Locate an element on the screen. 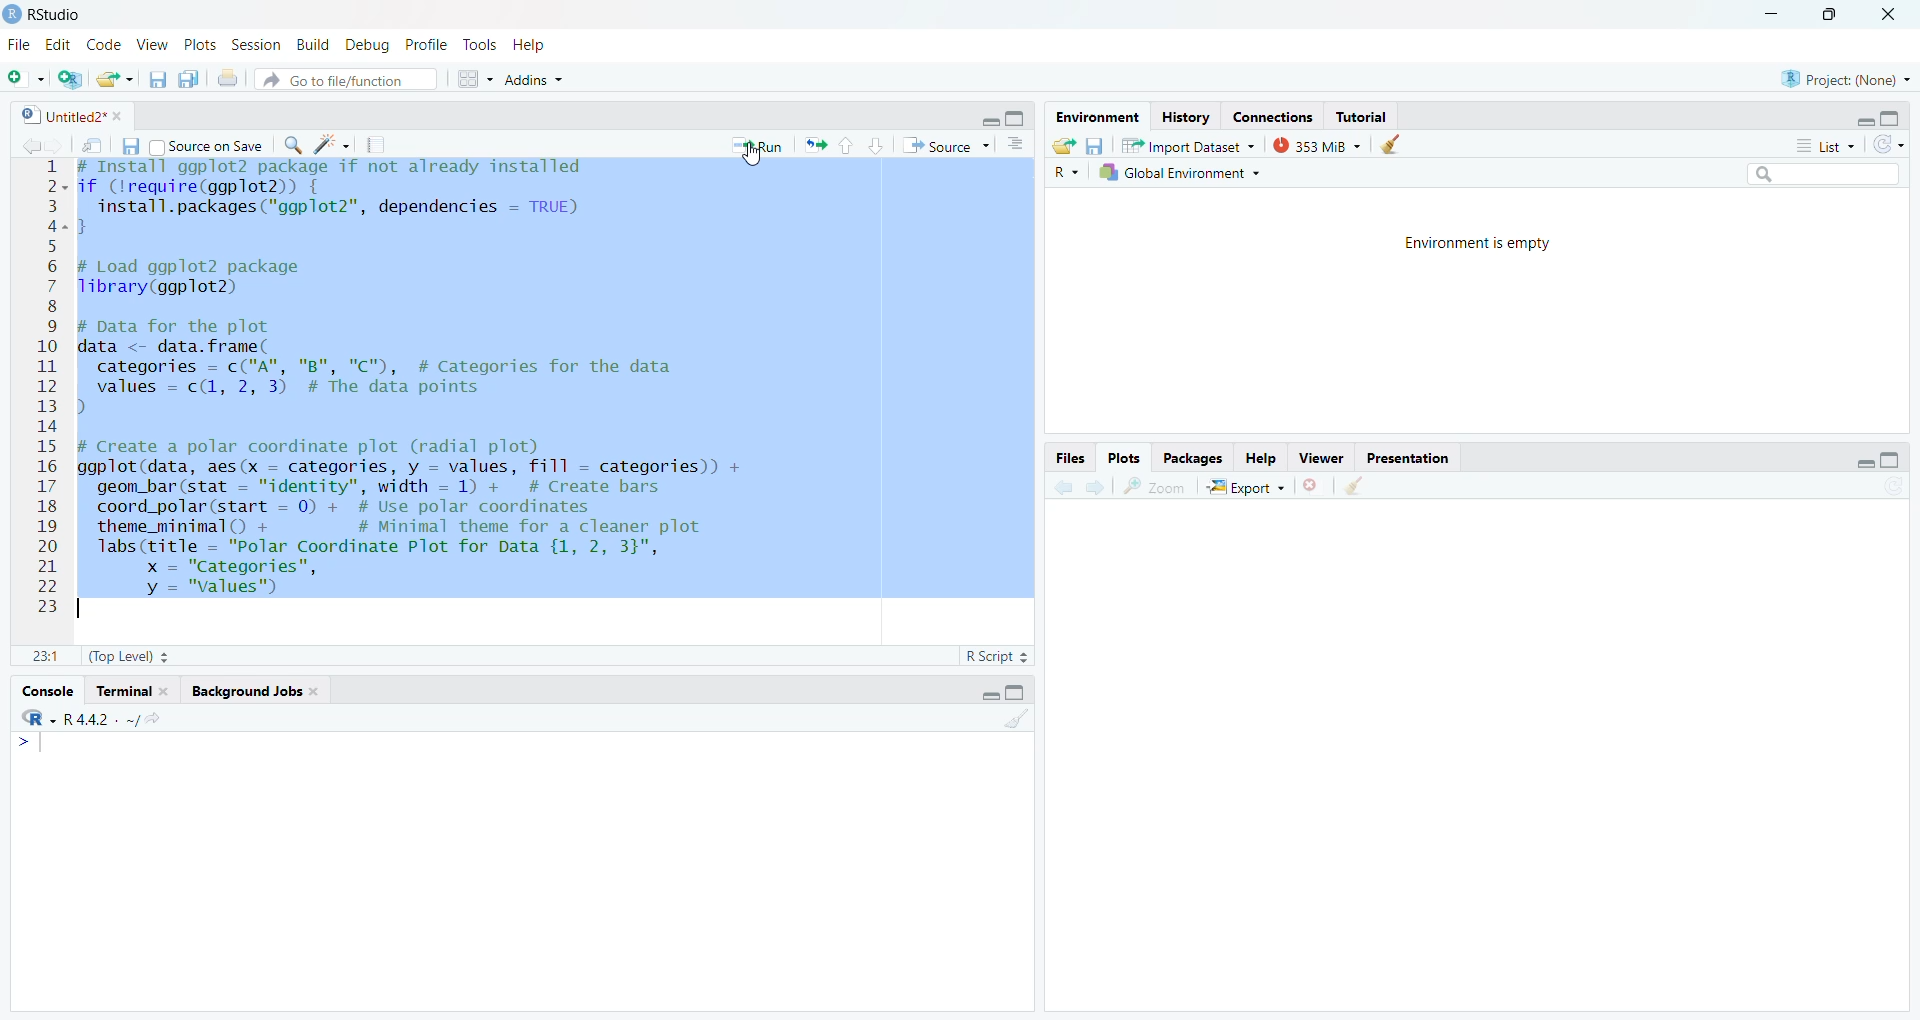  minimize is located at coordinates (1769, 12).